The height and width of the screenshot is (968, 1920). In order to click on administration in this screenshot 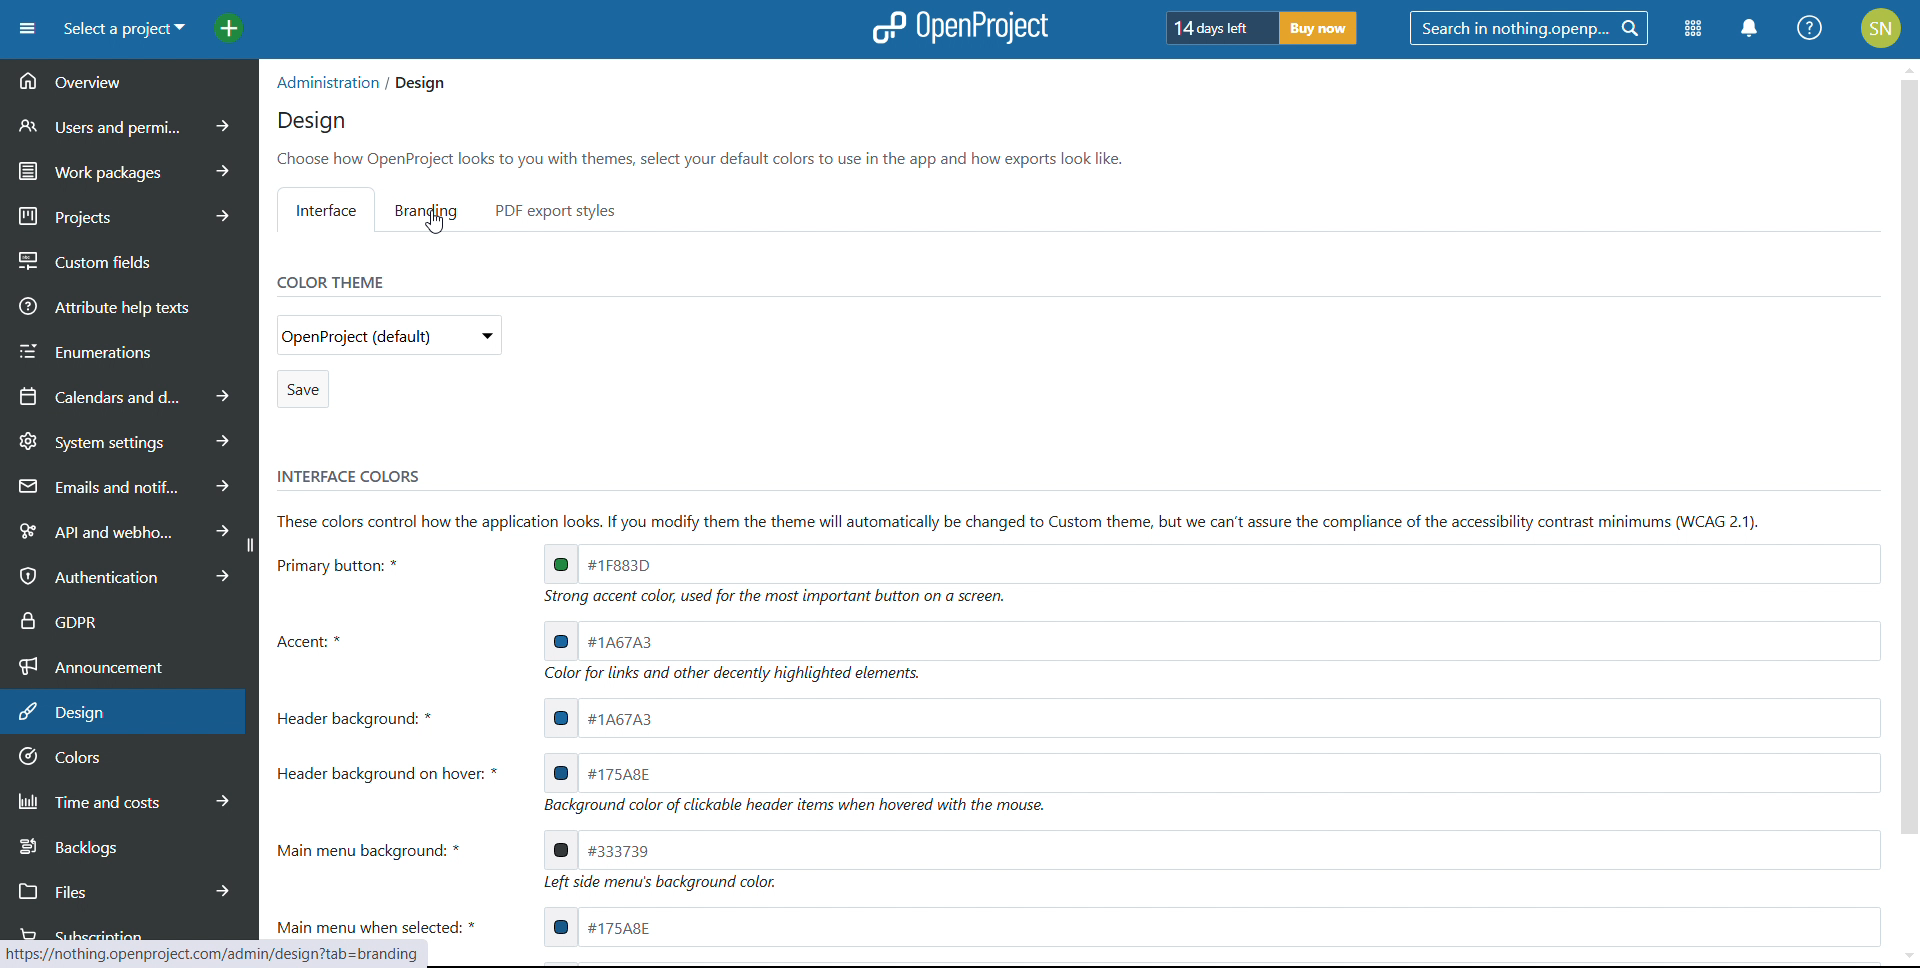, I will do `click(324, 82)`.